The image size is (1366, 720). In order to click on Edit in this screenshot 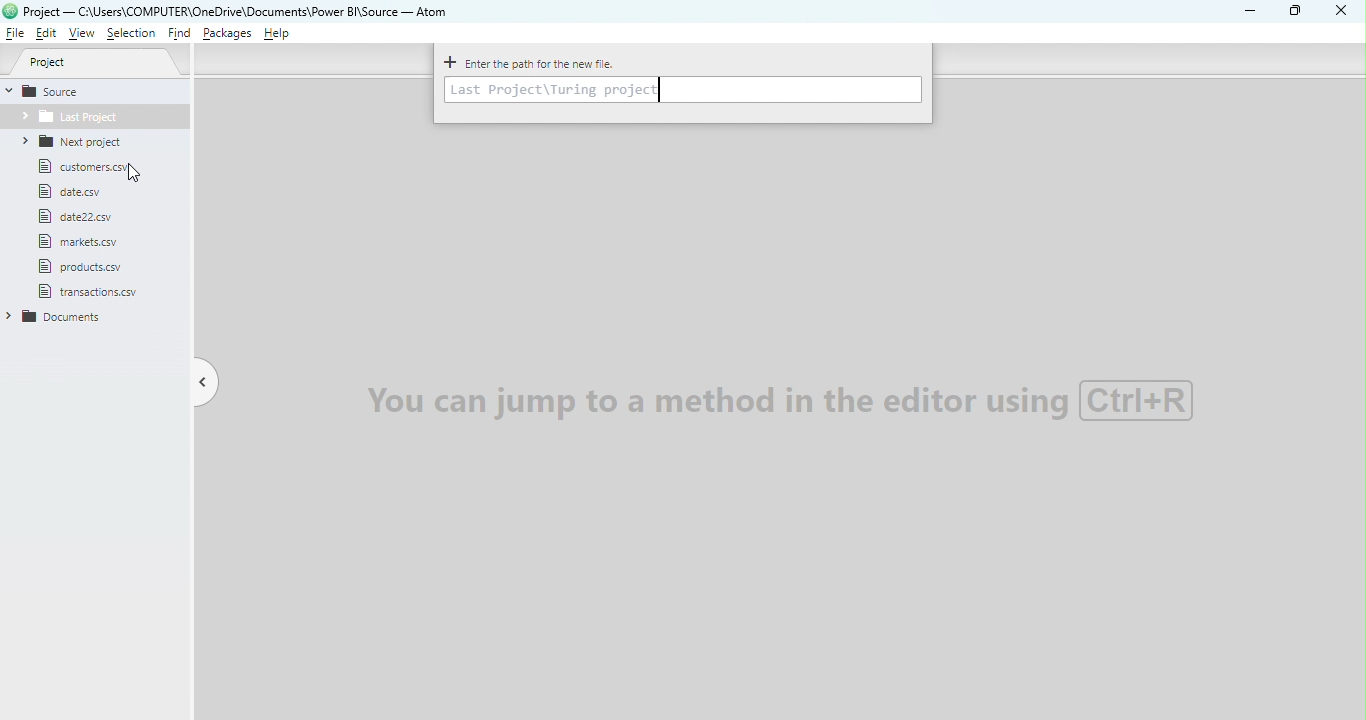, I will do `click(47, 34)`.